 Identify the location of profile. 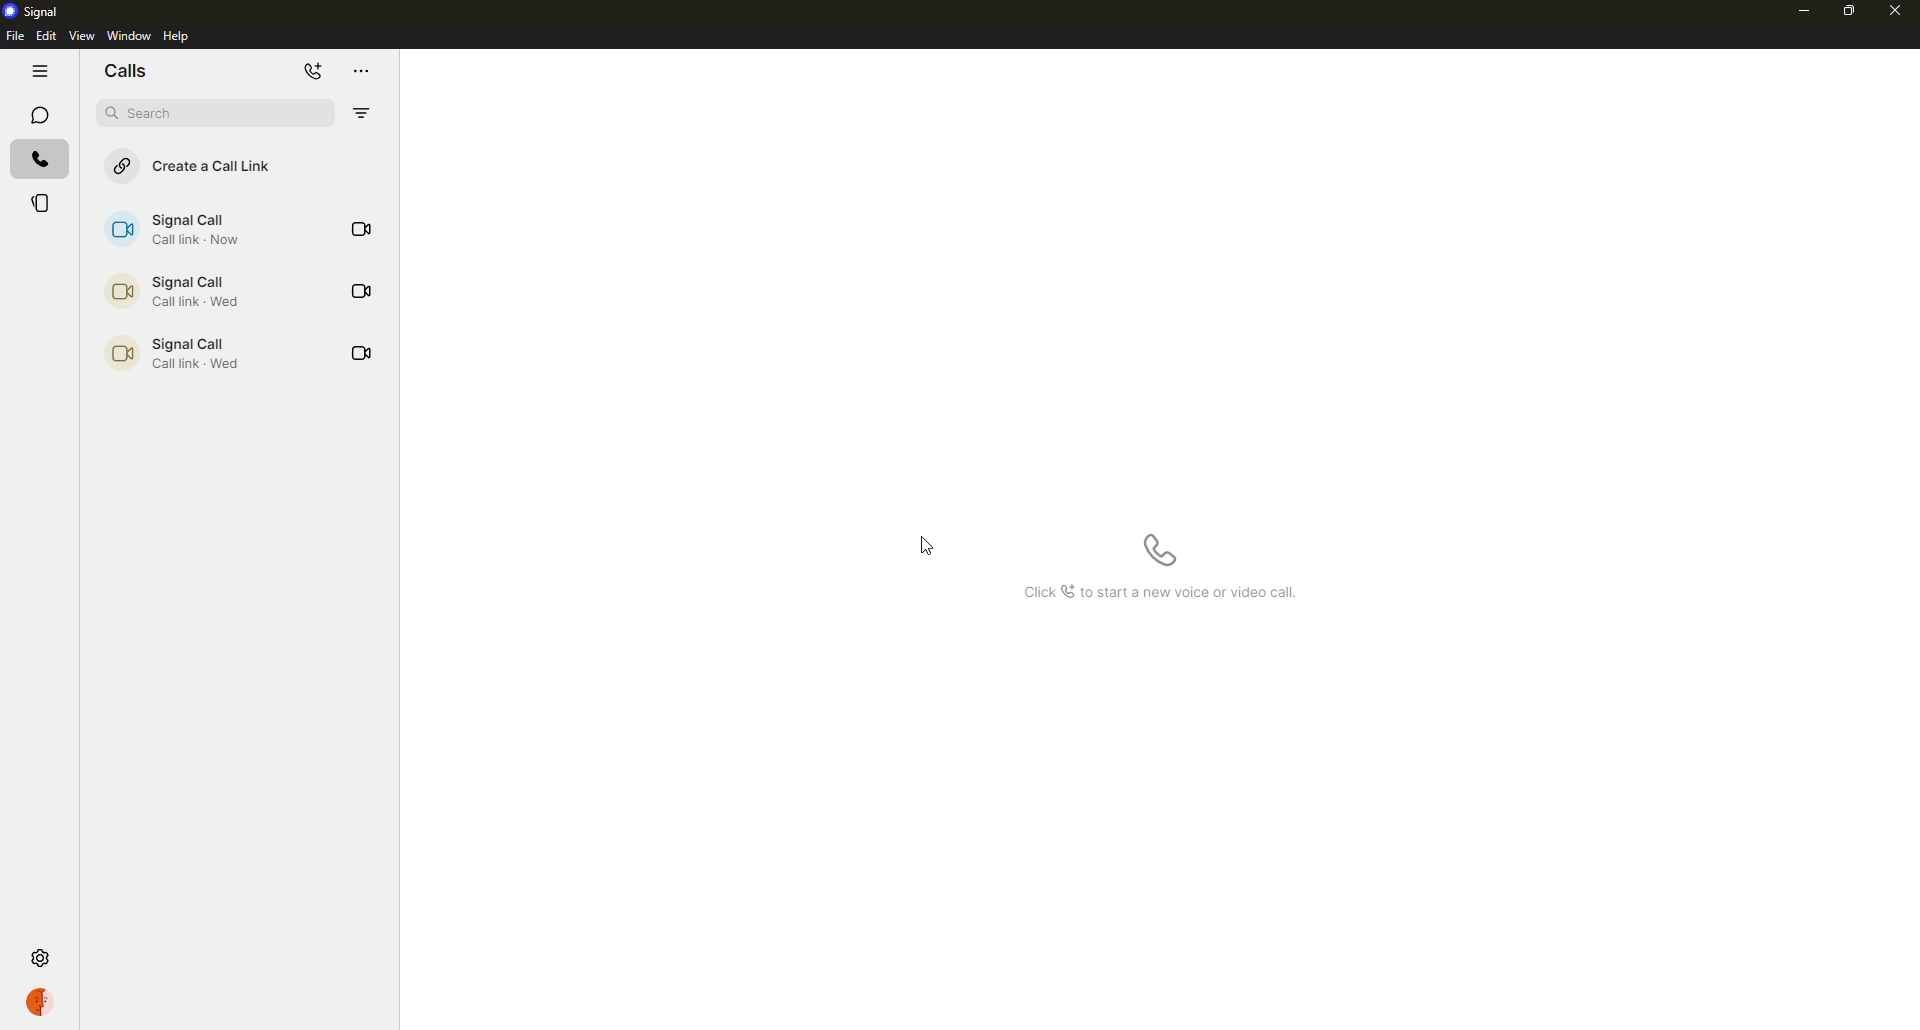
(43, 1004).